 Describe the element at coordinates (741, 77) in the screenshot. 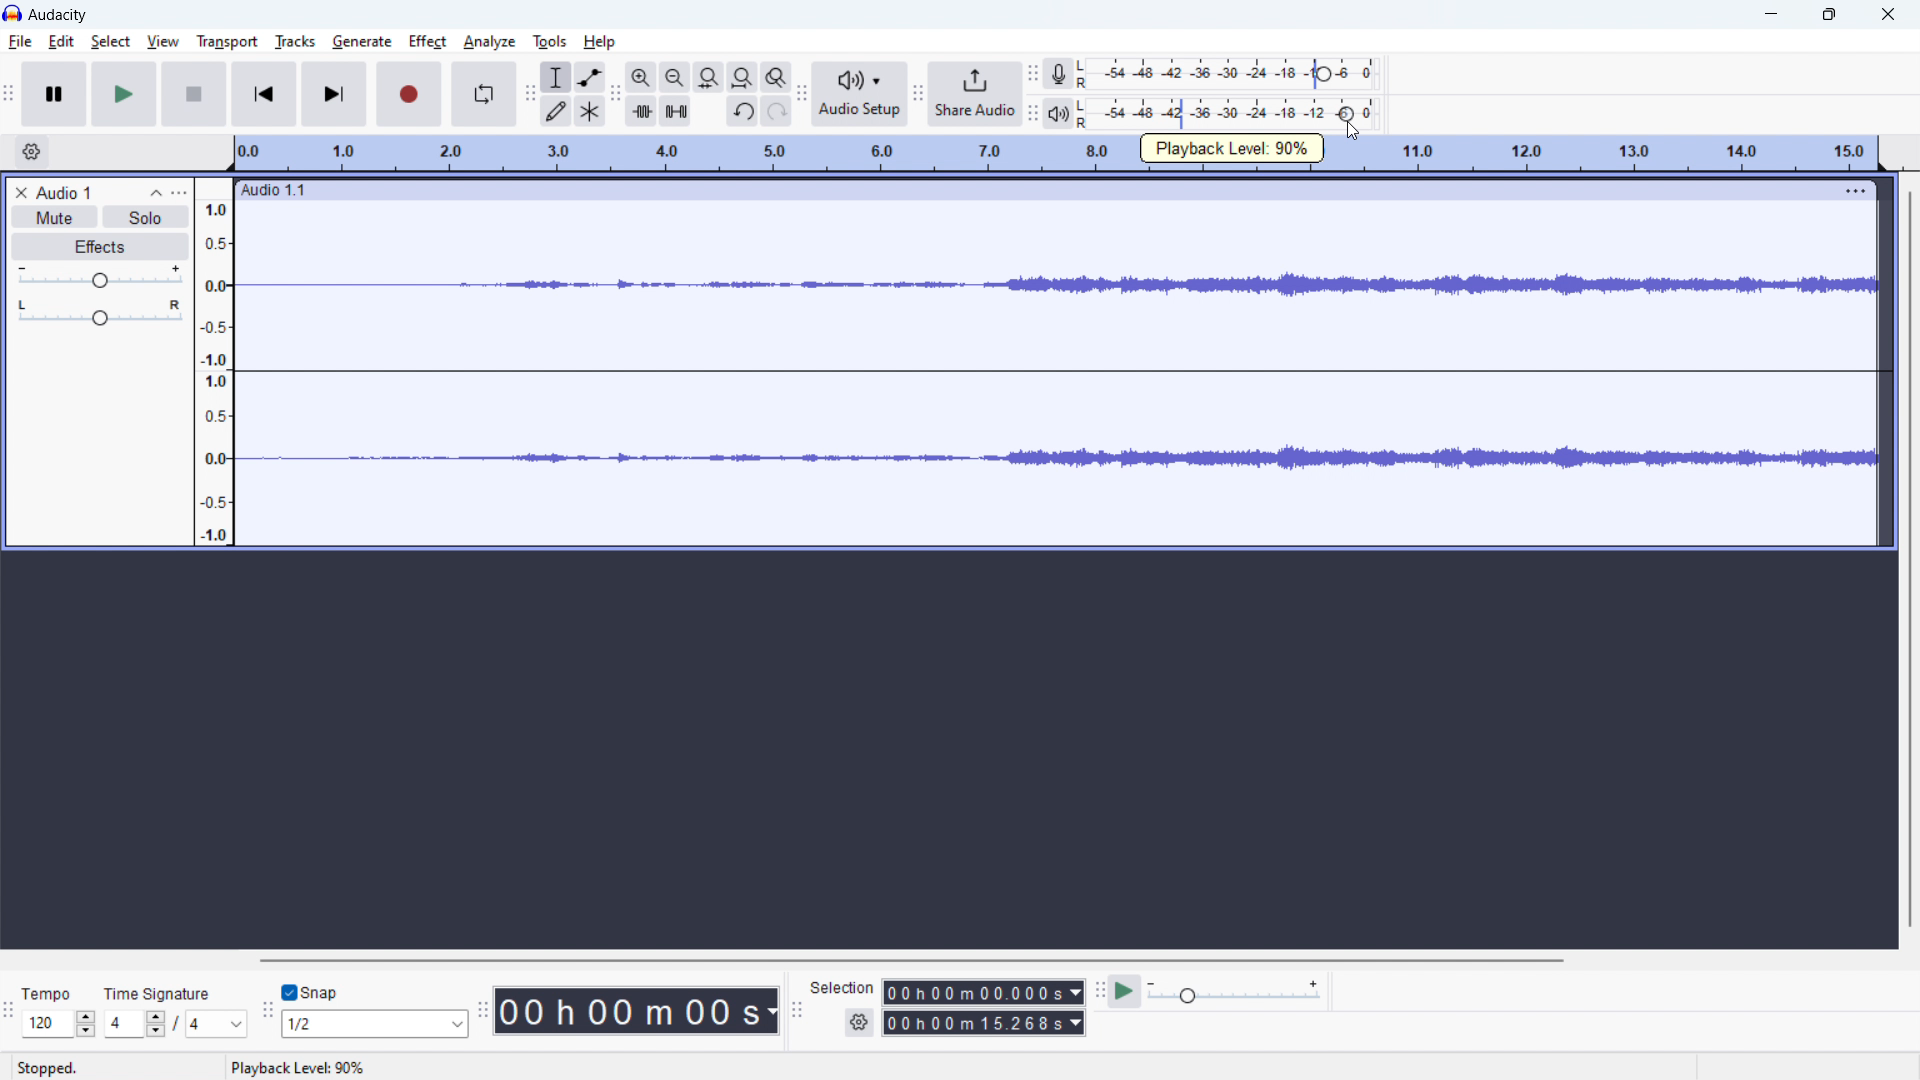

I see `fit project to width` at that location.